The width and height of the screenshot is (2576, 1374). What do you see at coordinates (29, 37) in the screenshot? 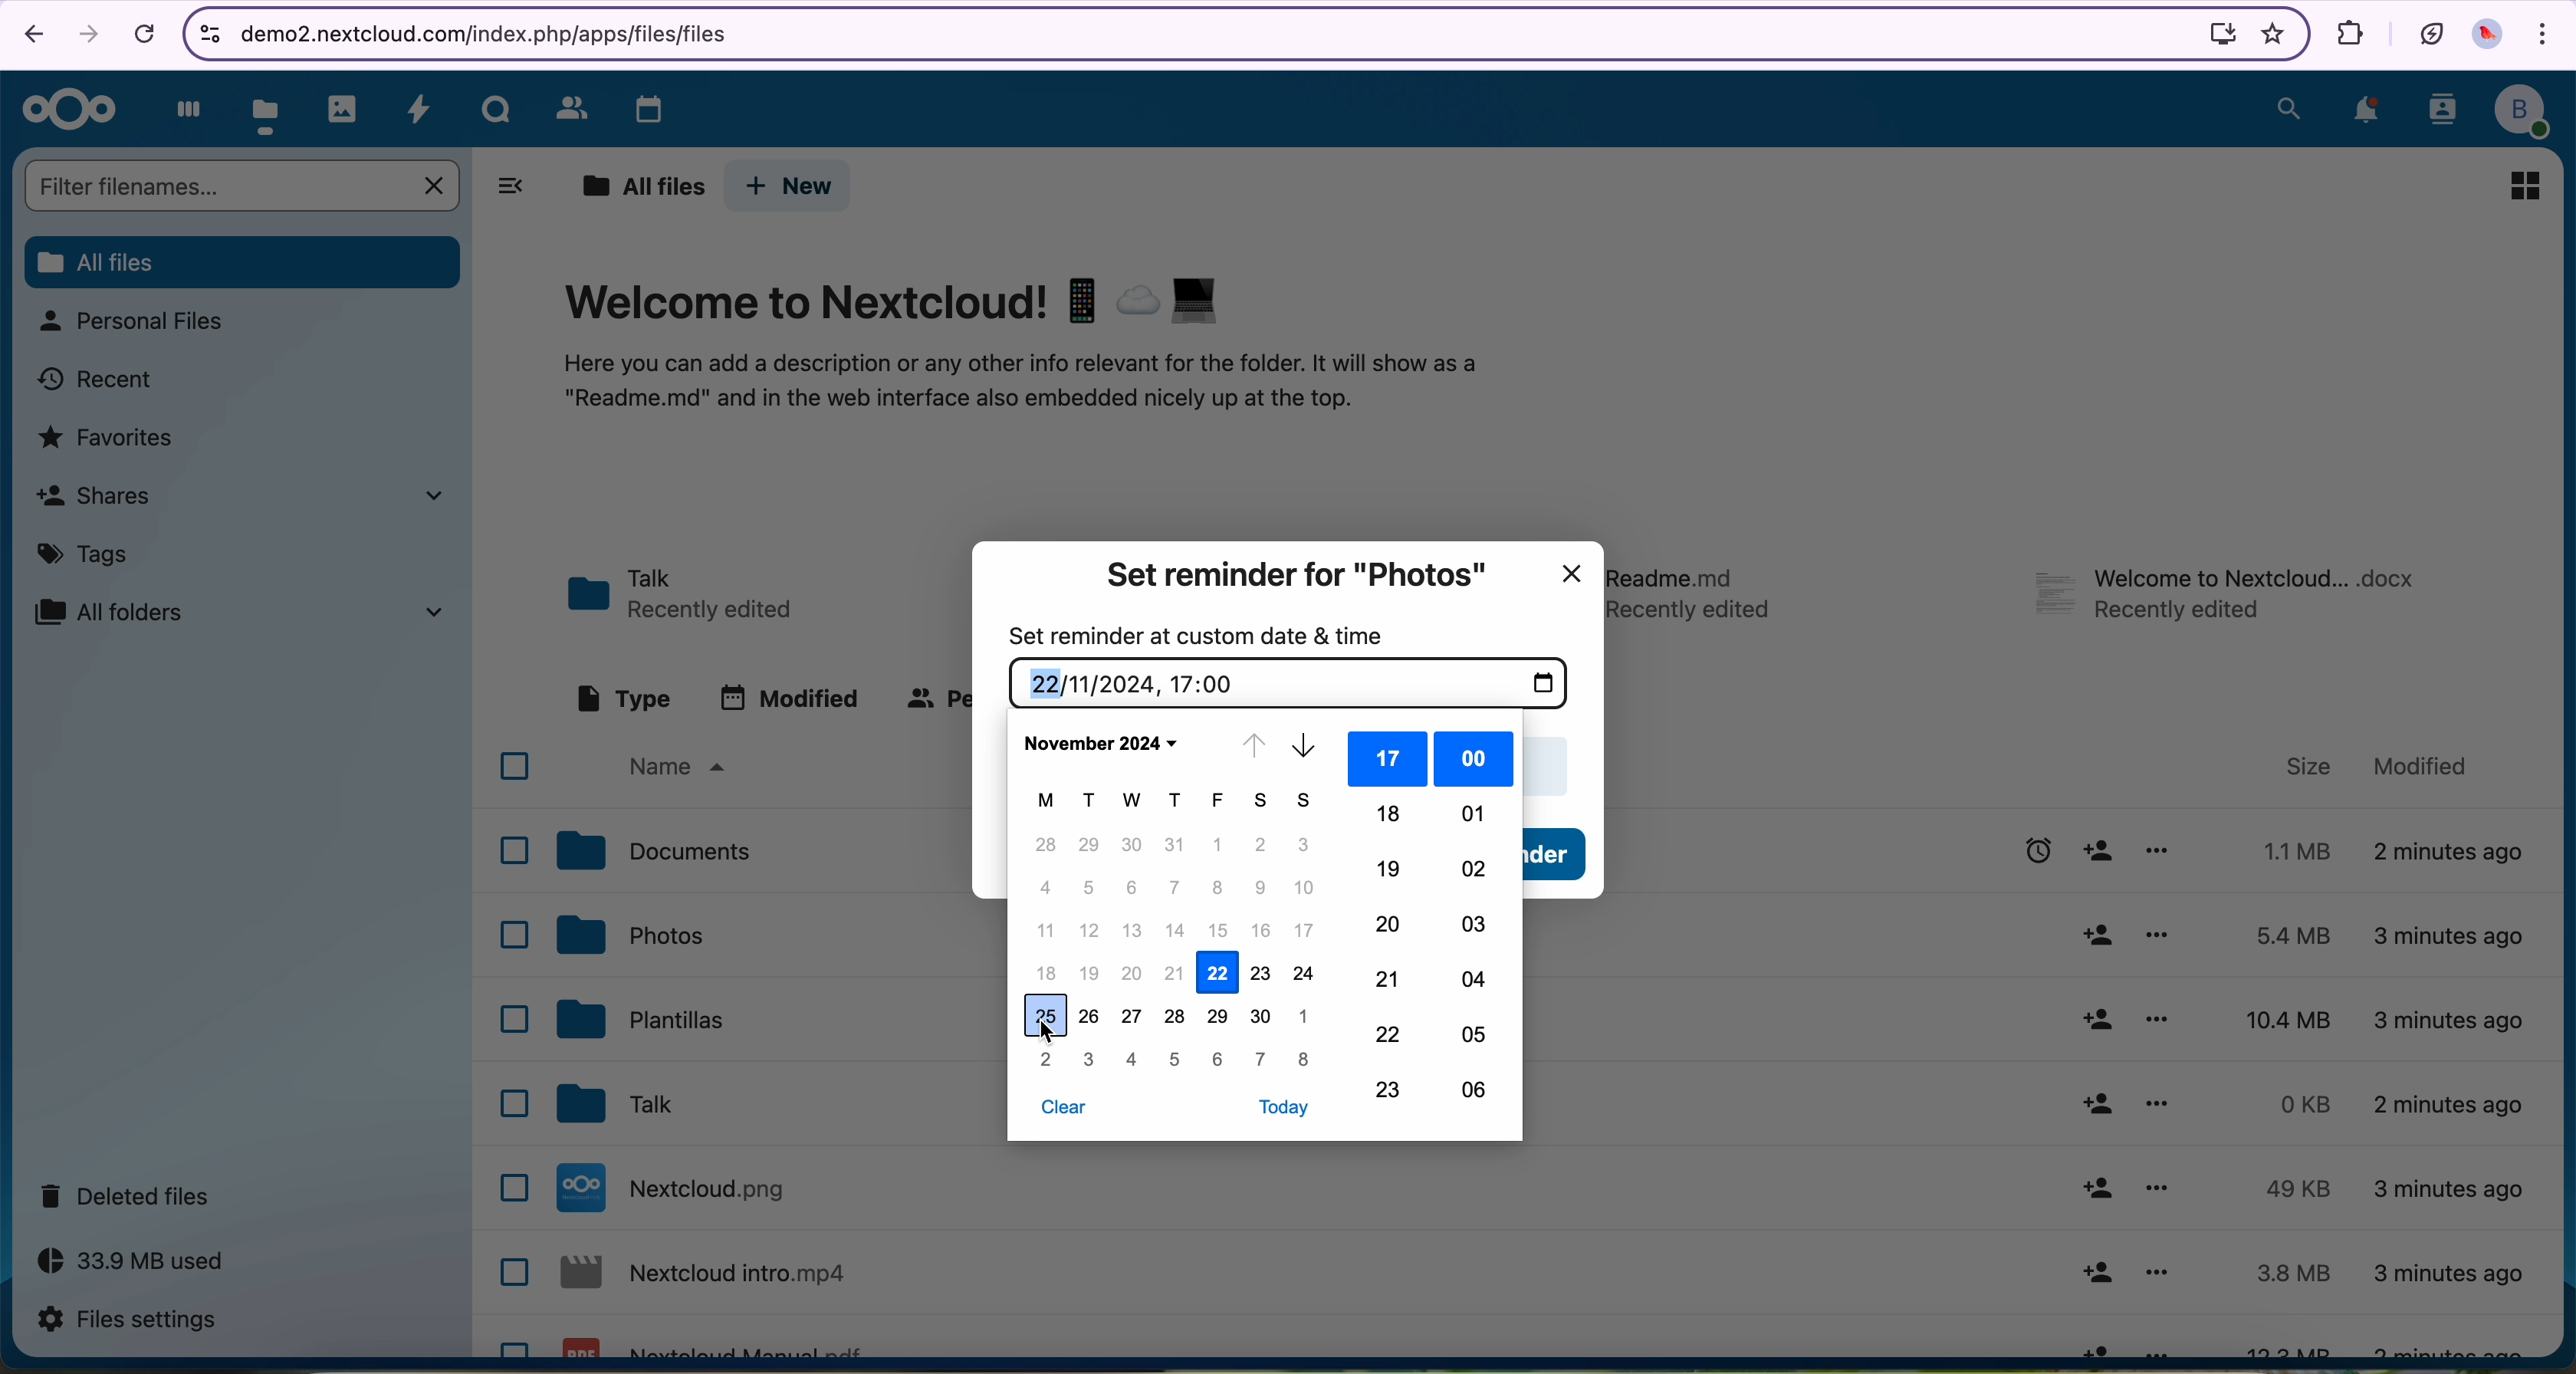
I see `navigate back` at bounding box center [29, 37].